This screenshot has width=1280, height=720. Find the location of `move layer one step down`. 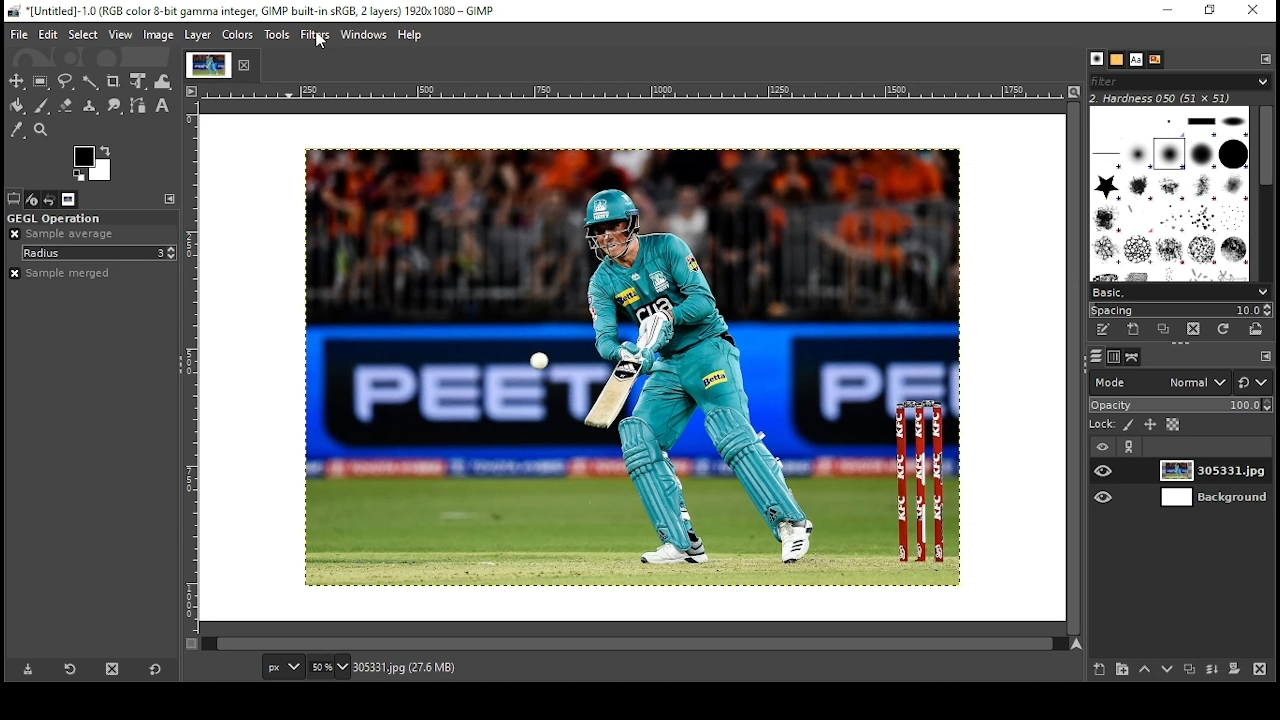

move layer one step down is located at coordinates (1168, 670).